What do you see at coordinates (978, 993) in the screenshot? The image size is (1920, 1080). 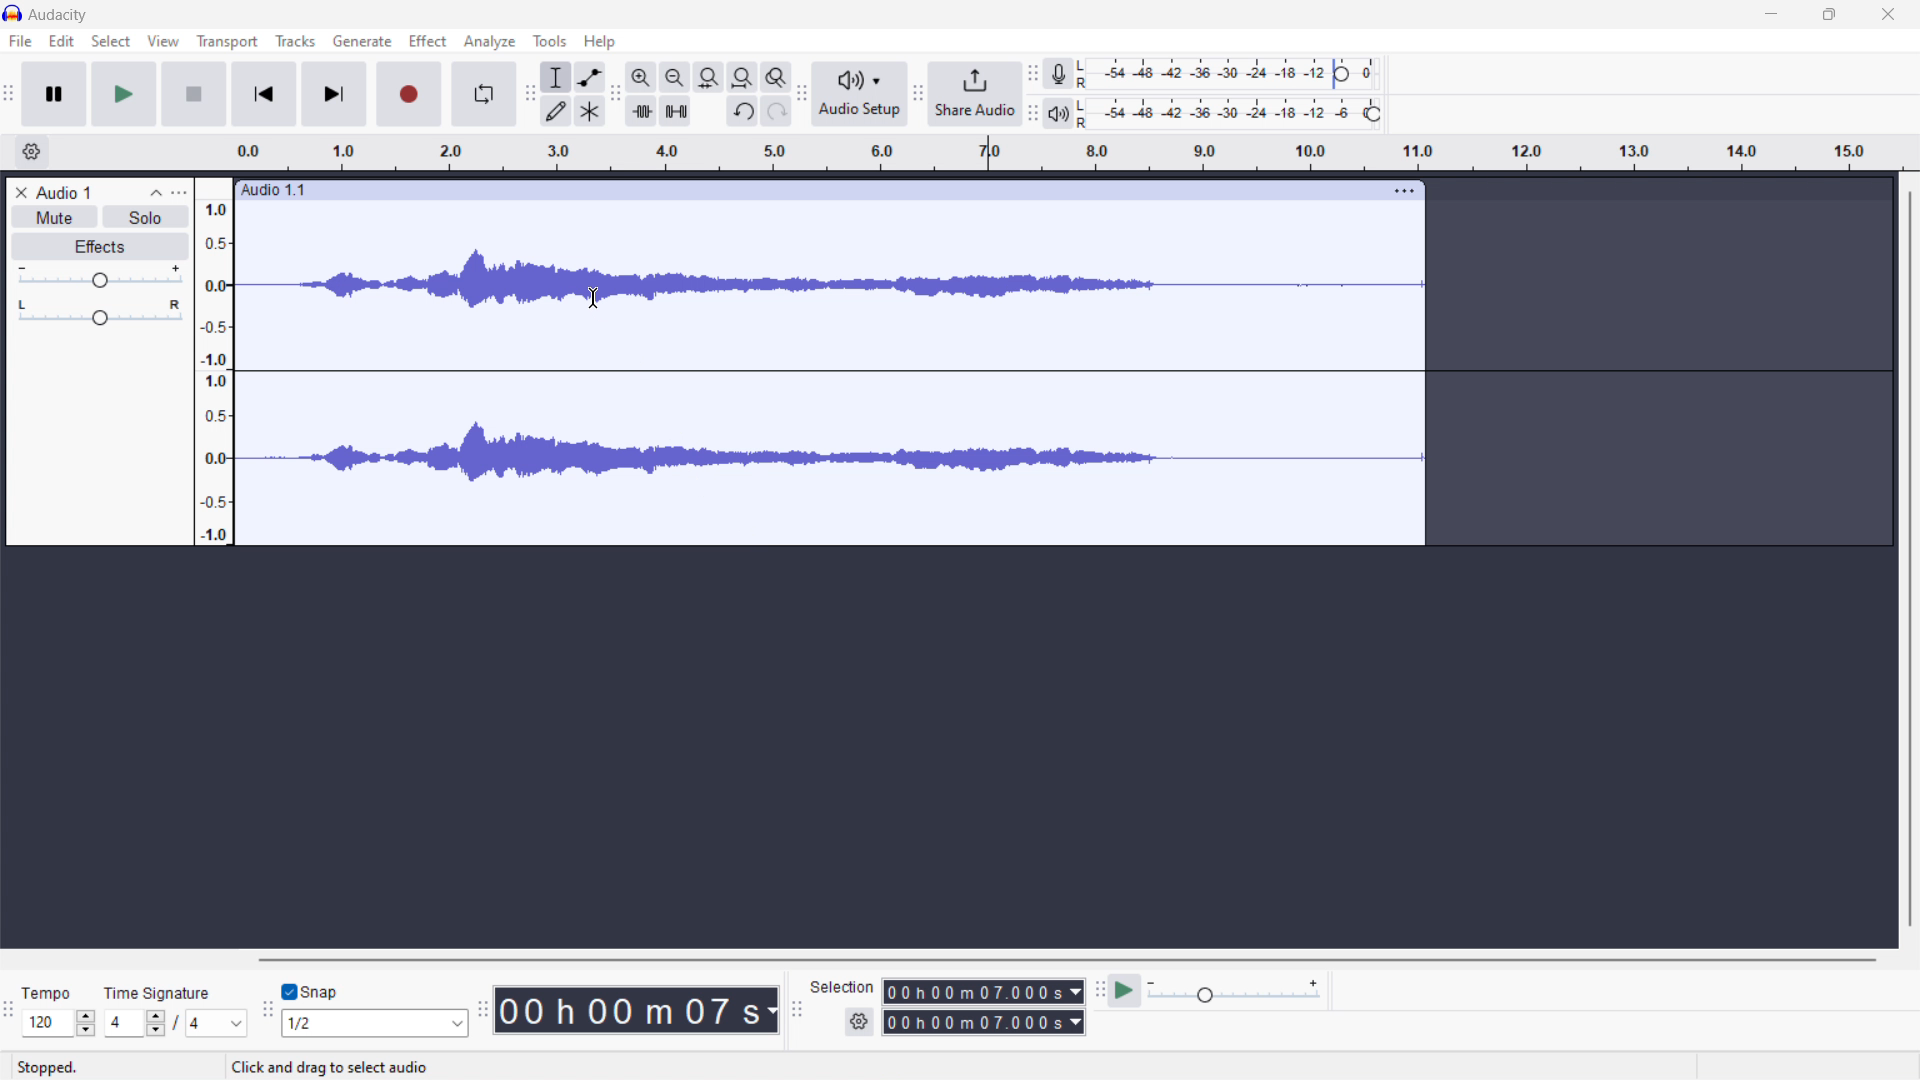 I see `00 h 00 m 0.7000s` at bounding box center [978, 993].